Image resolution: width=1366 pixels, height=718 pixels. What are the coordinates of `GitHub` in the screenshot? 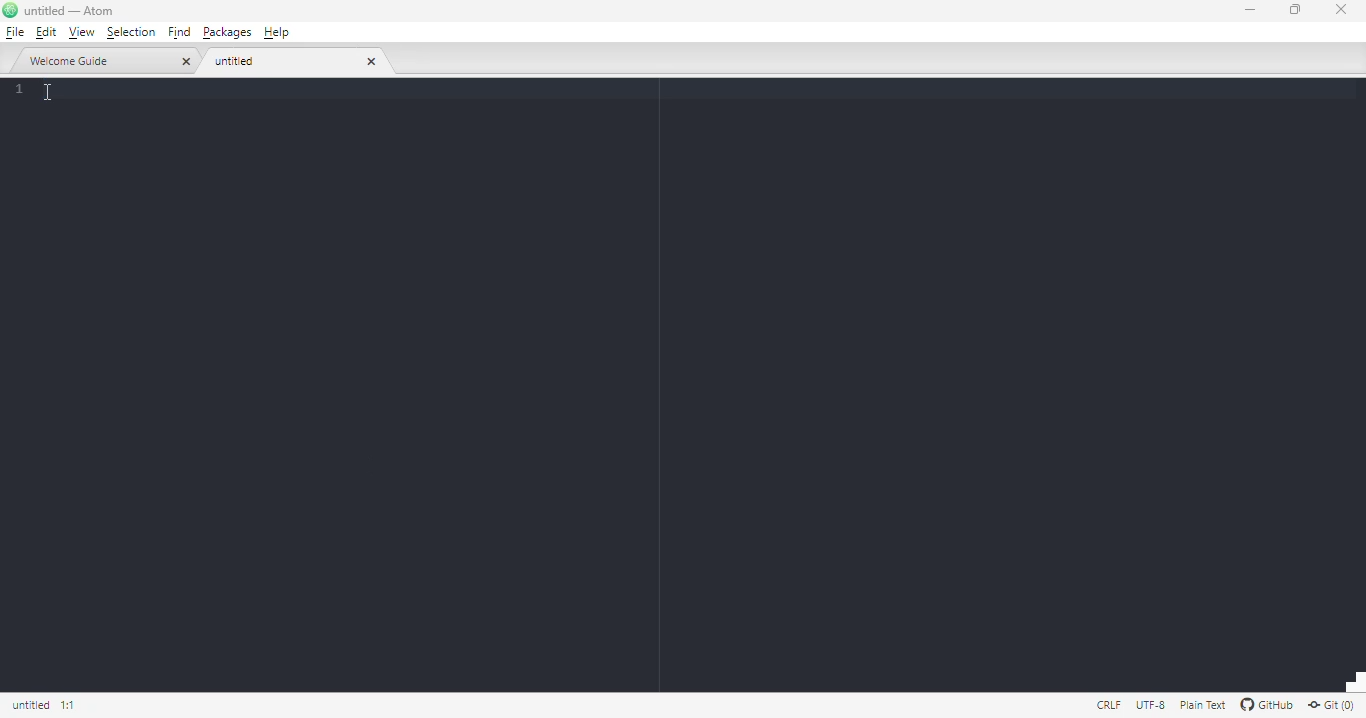 It's located at (1266, 705).